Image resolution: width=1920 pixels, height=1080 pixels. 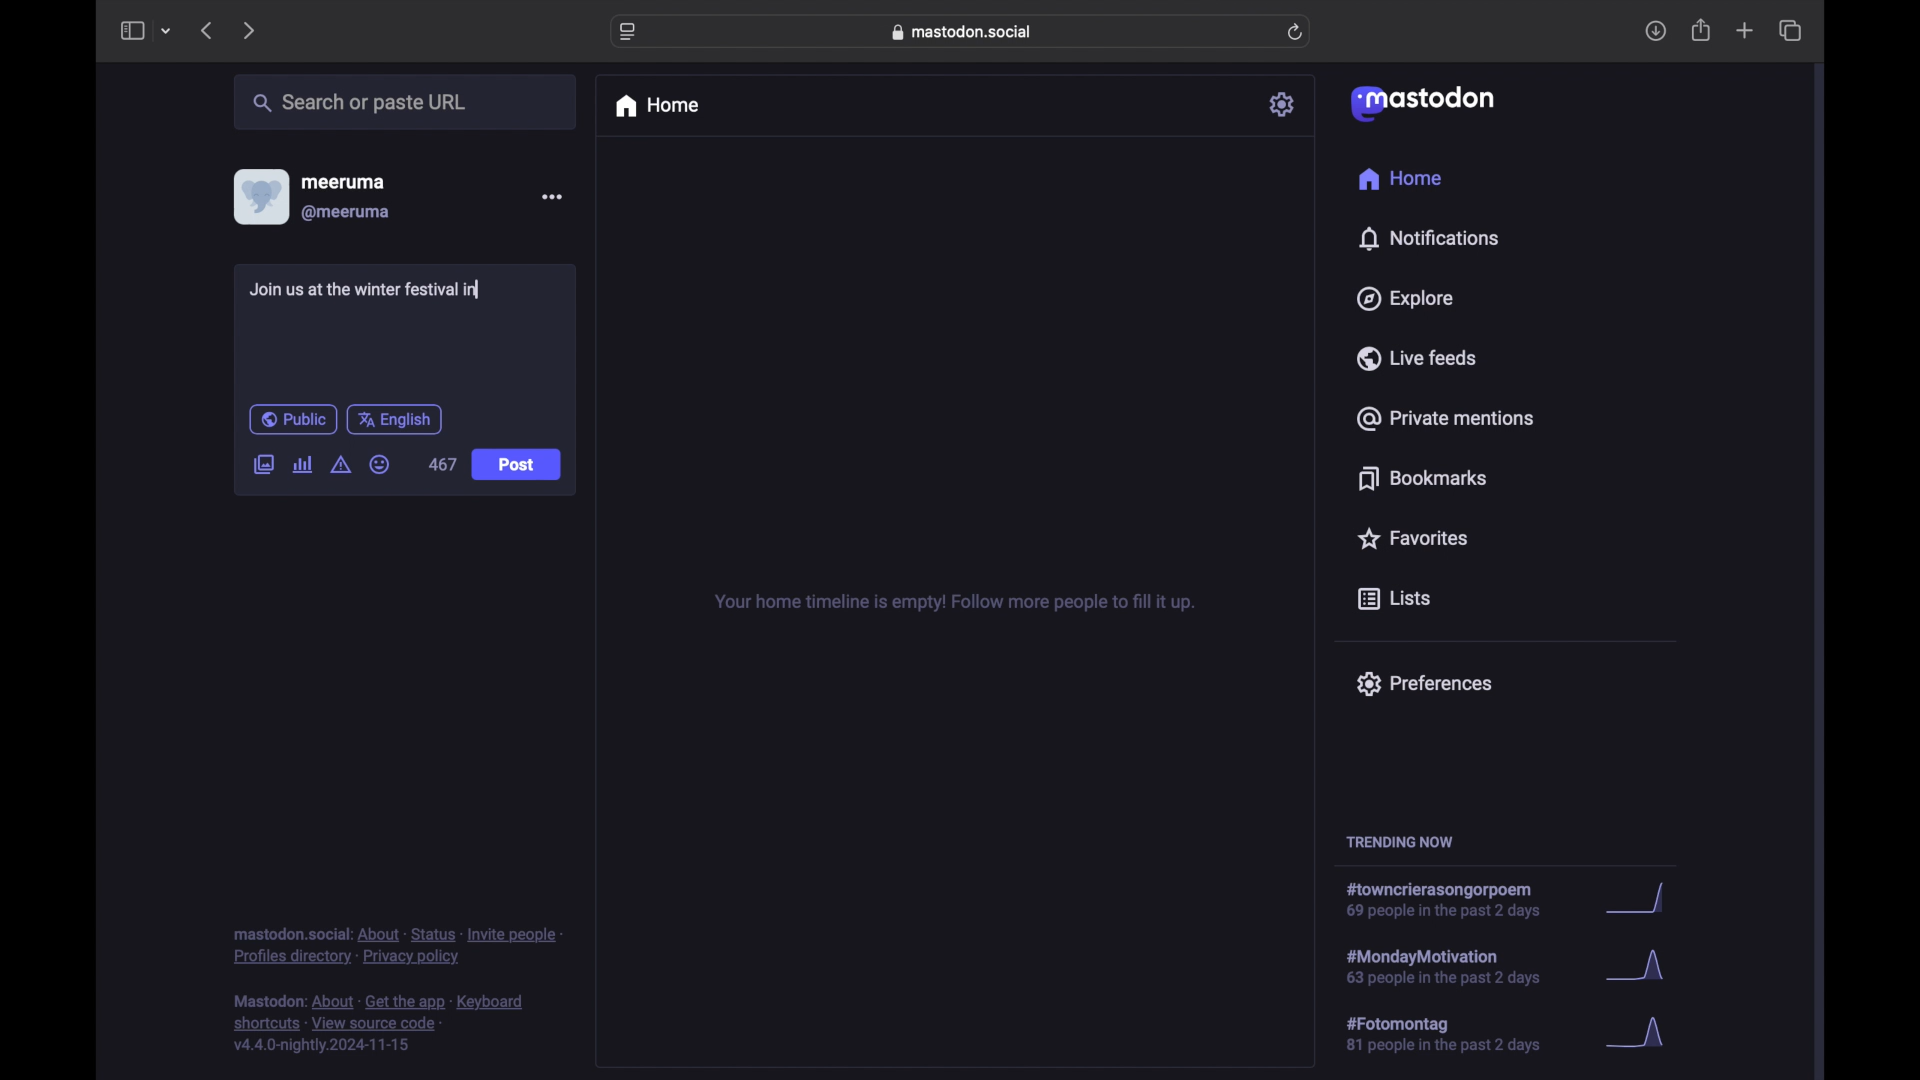 I want to click on refresh, so click(x=1297, y=33).